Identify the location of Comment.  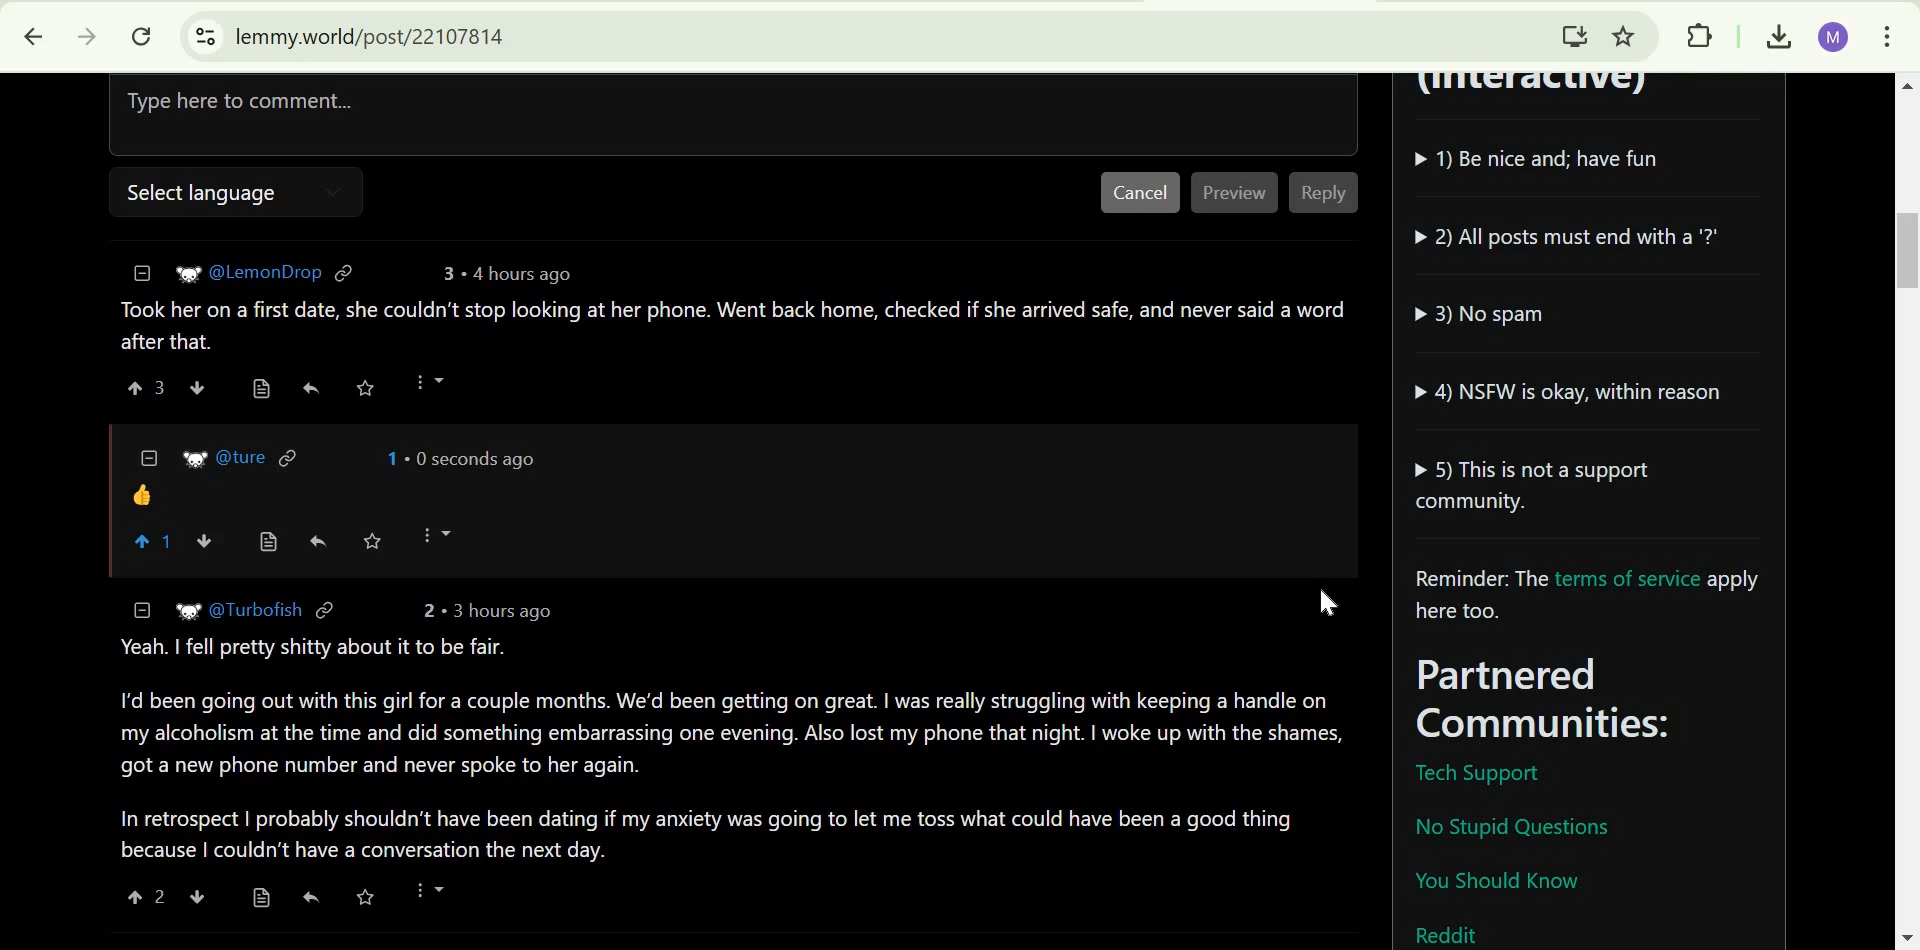
(729, 730).